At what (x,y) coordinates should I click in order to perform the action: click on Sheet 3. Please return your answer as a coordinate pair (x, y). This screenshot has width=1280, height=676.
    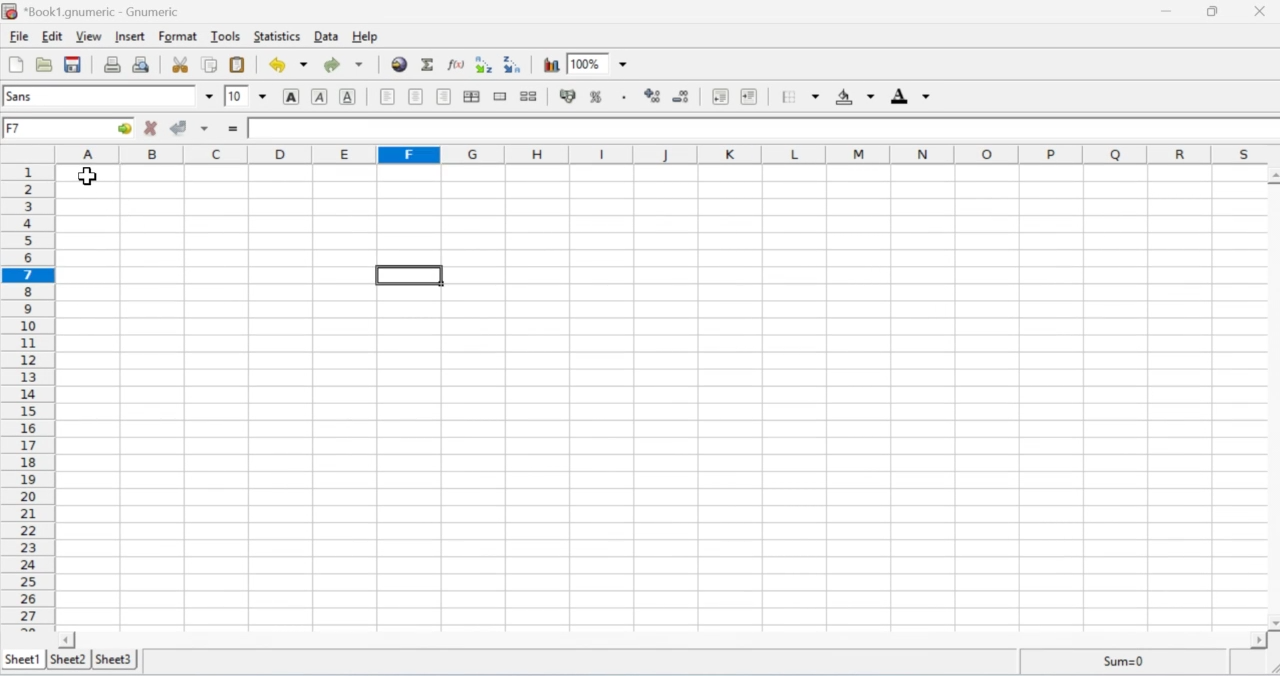
    Looking at the image, I should click on (114, 658).